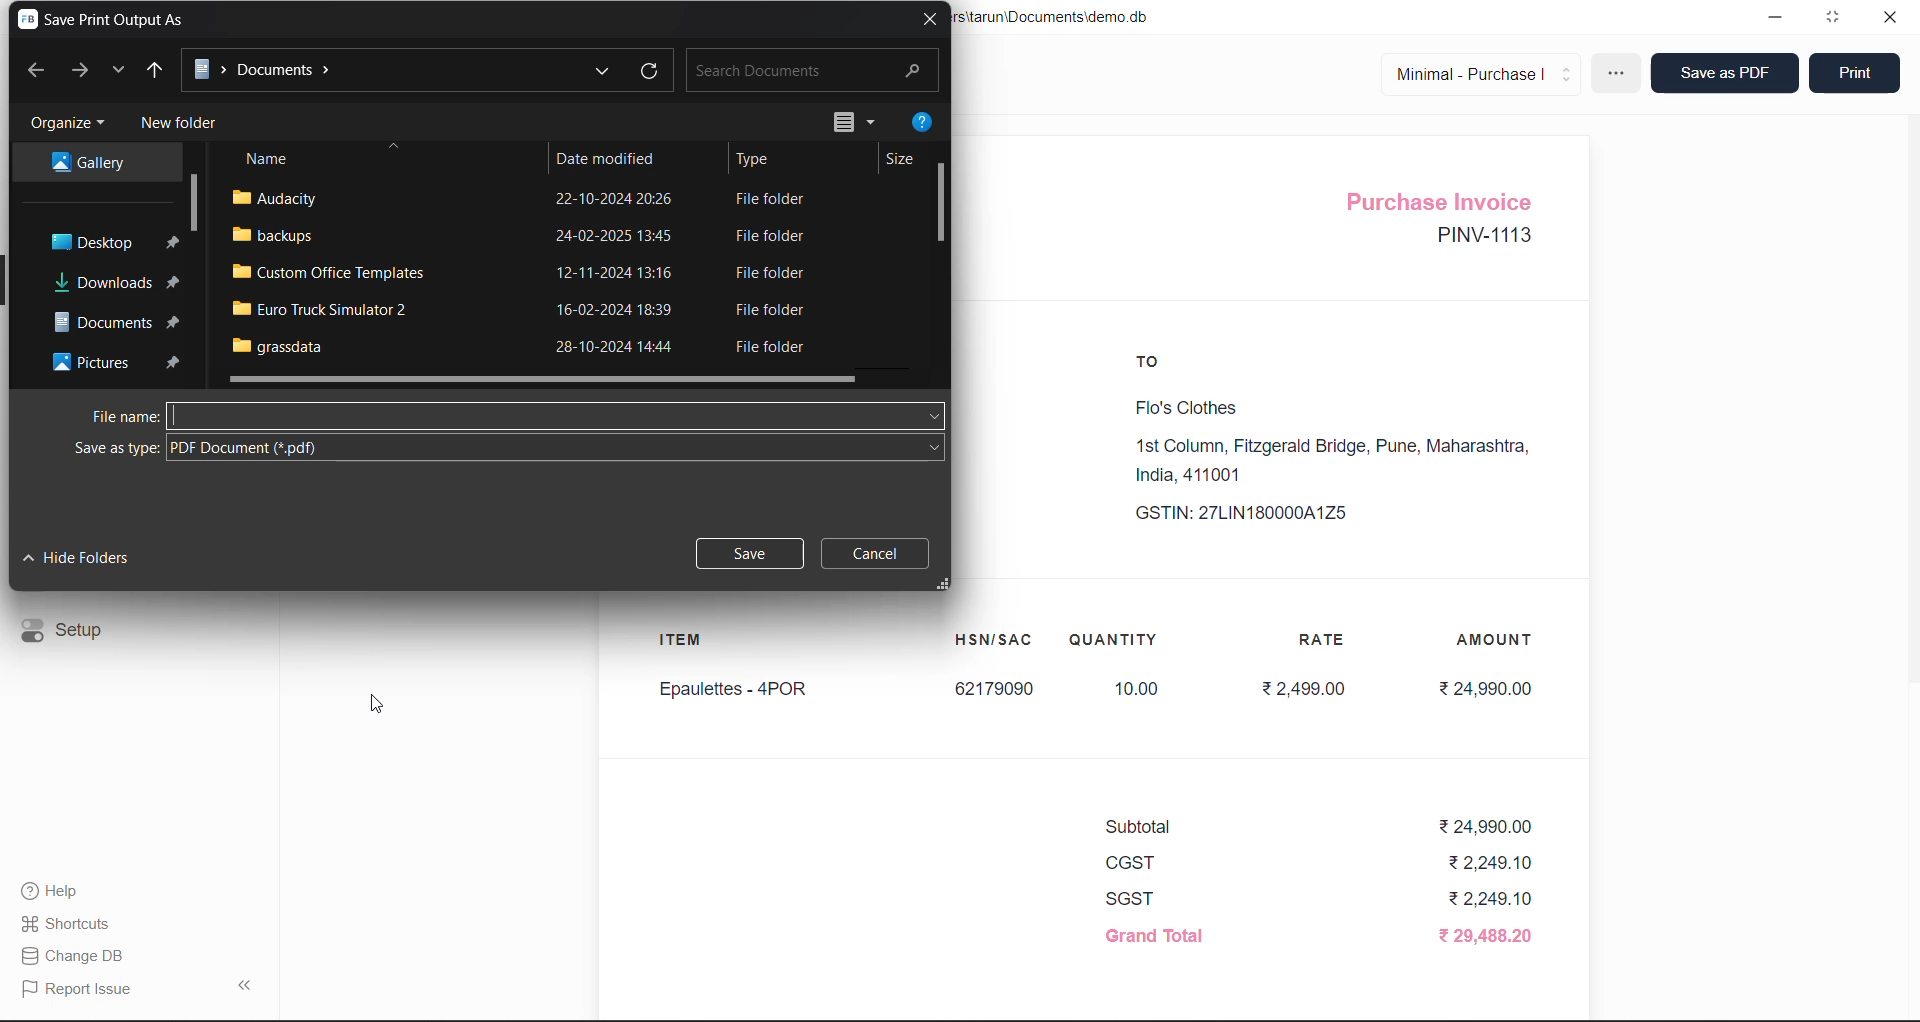 The width and height of the screenshot is (1920, 1022). I want to click on minimize, so click(1780, 16).